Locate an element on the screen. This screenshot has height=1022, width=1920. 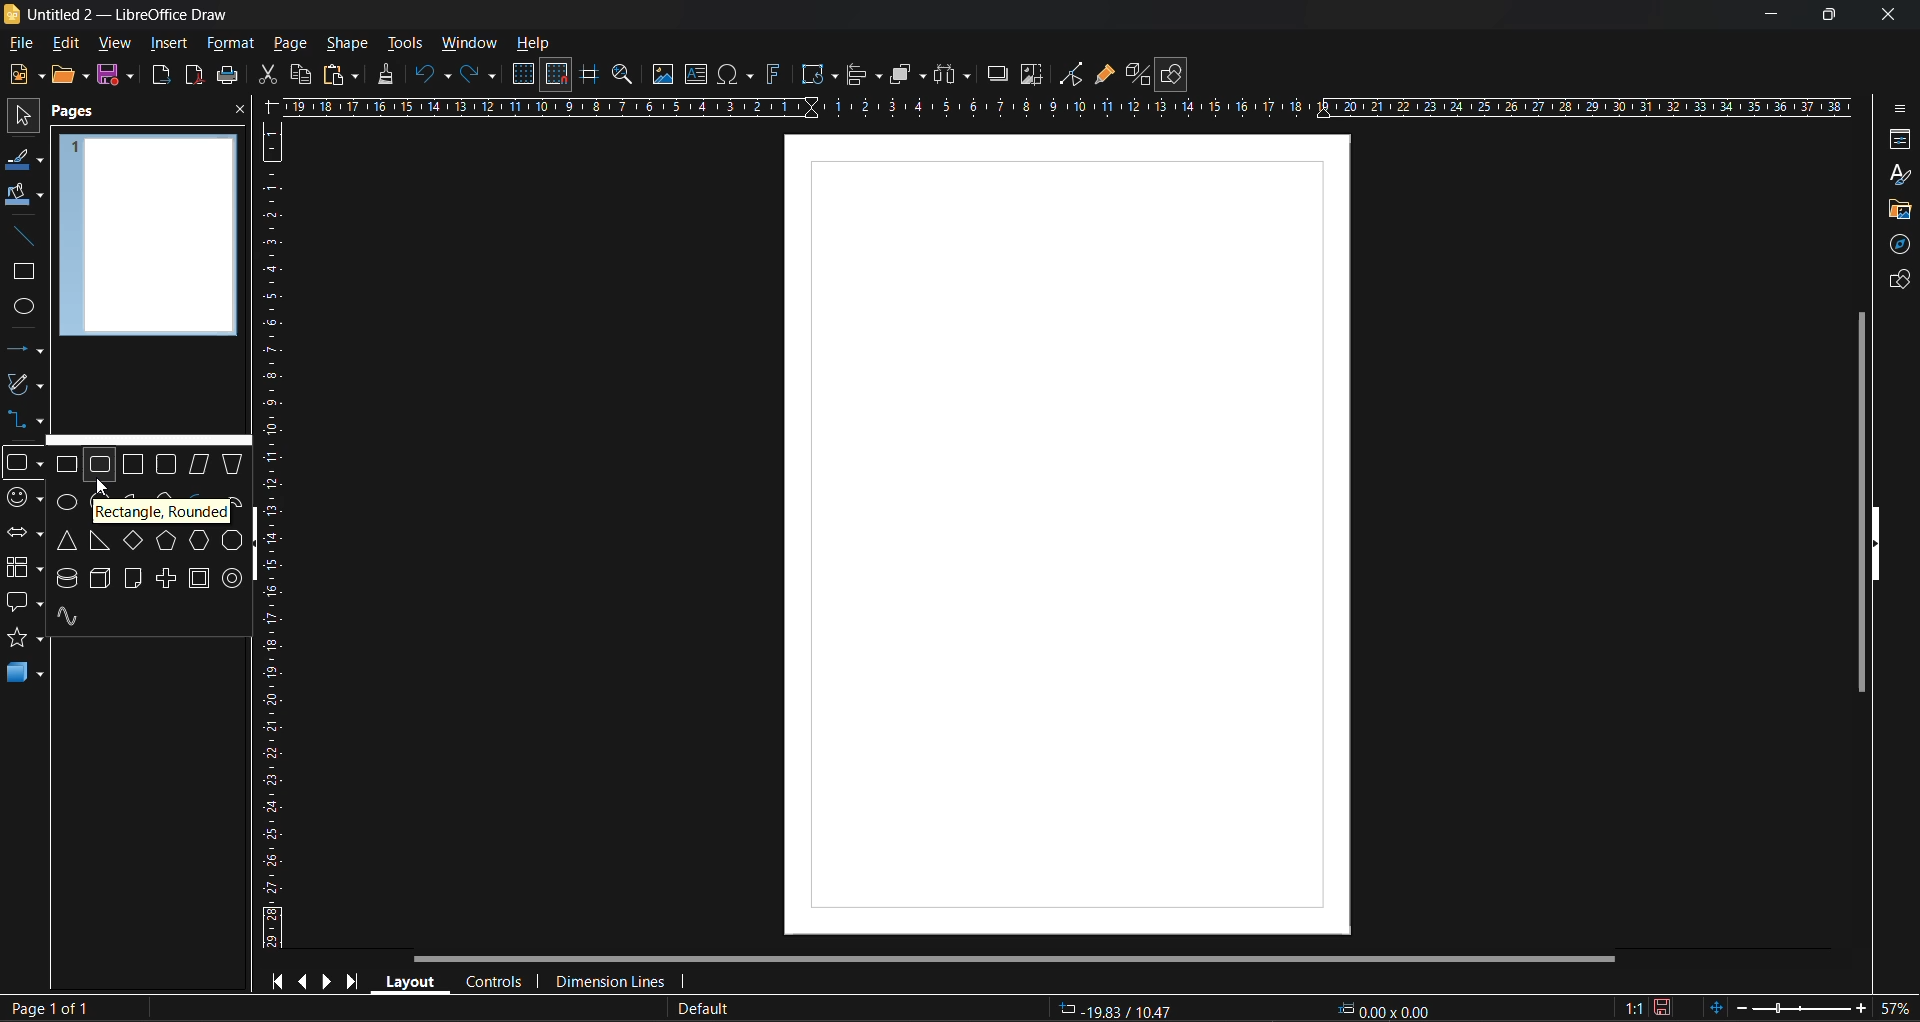
snap to grid is located at coordinates (557, 75).